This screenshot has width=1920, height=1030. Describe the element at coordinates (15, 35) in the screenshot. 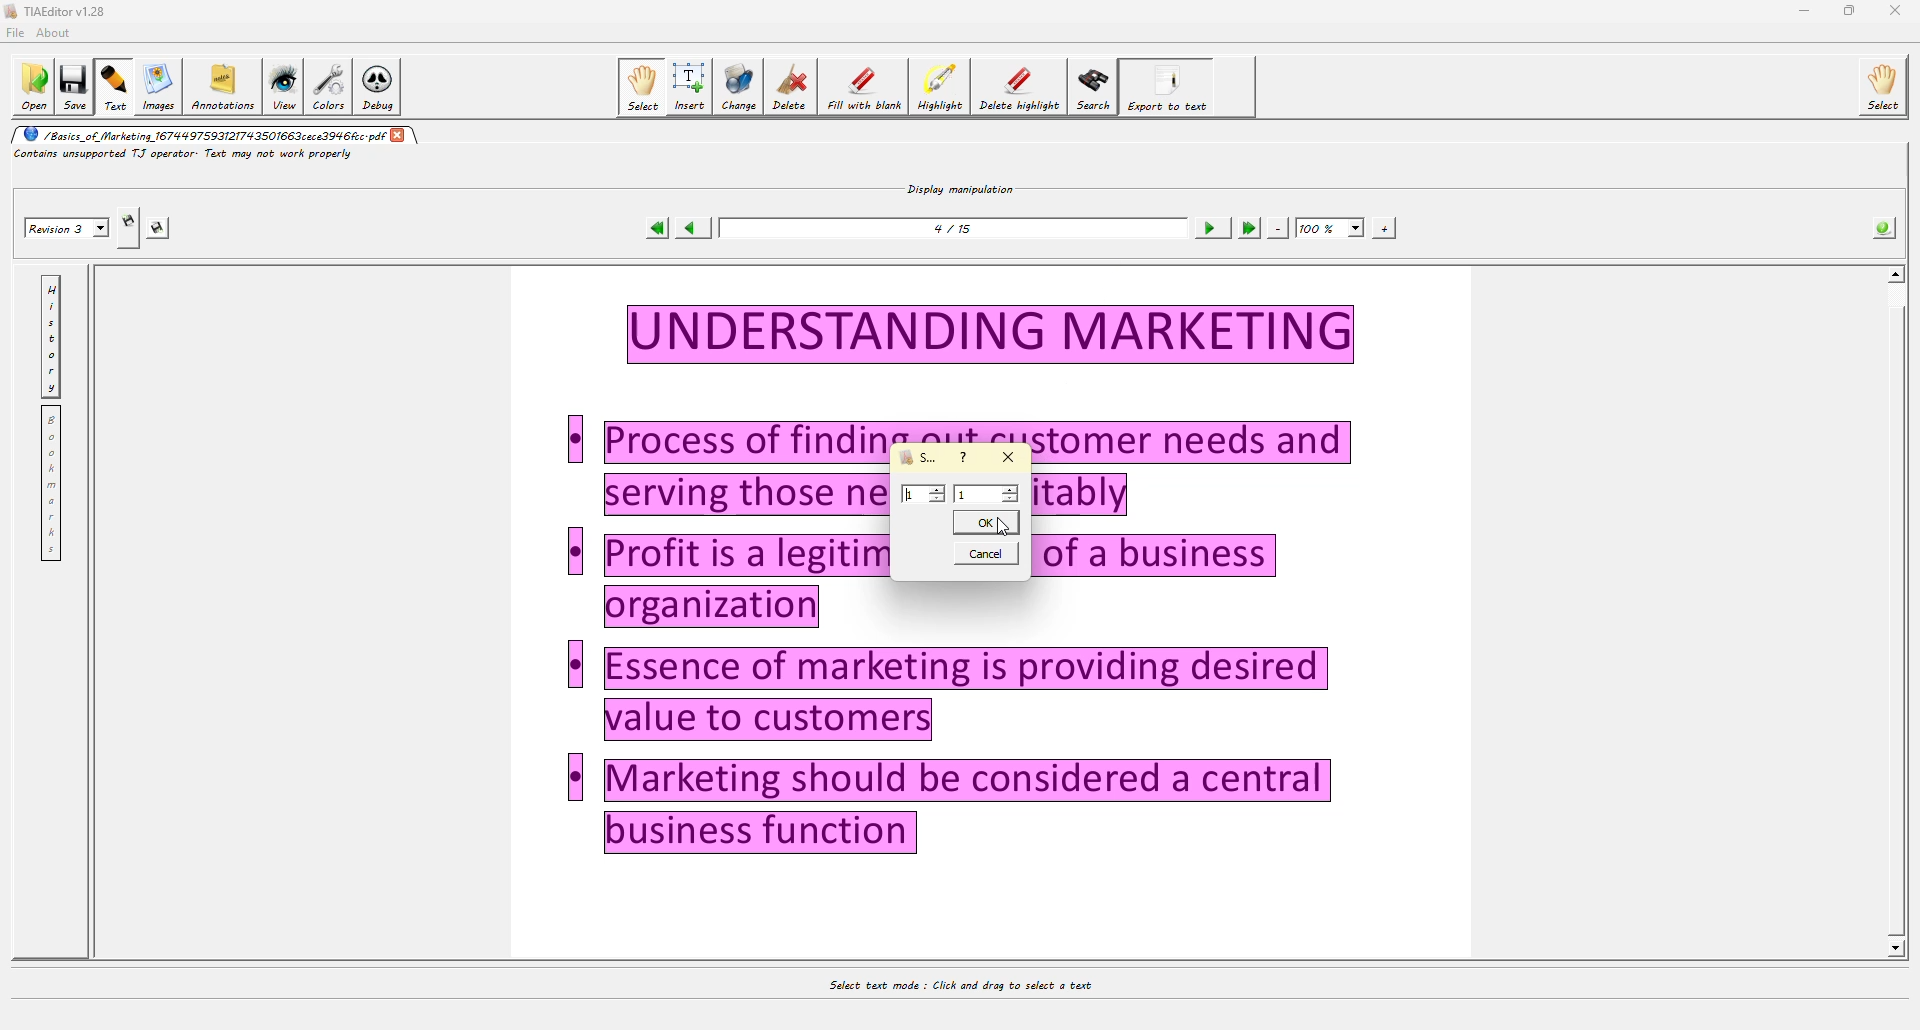

I see `file` at that location.